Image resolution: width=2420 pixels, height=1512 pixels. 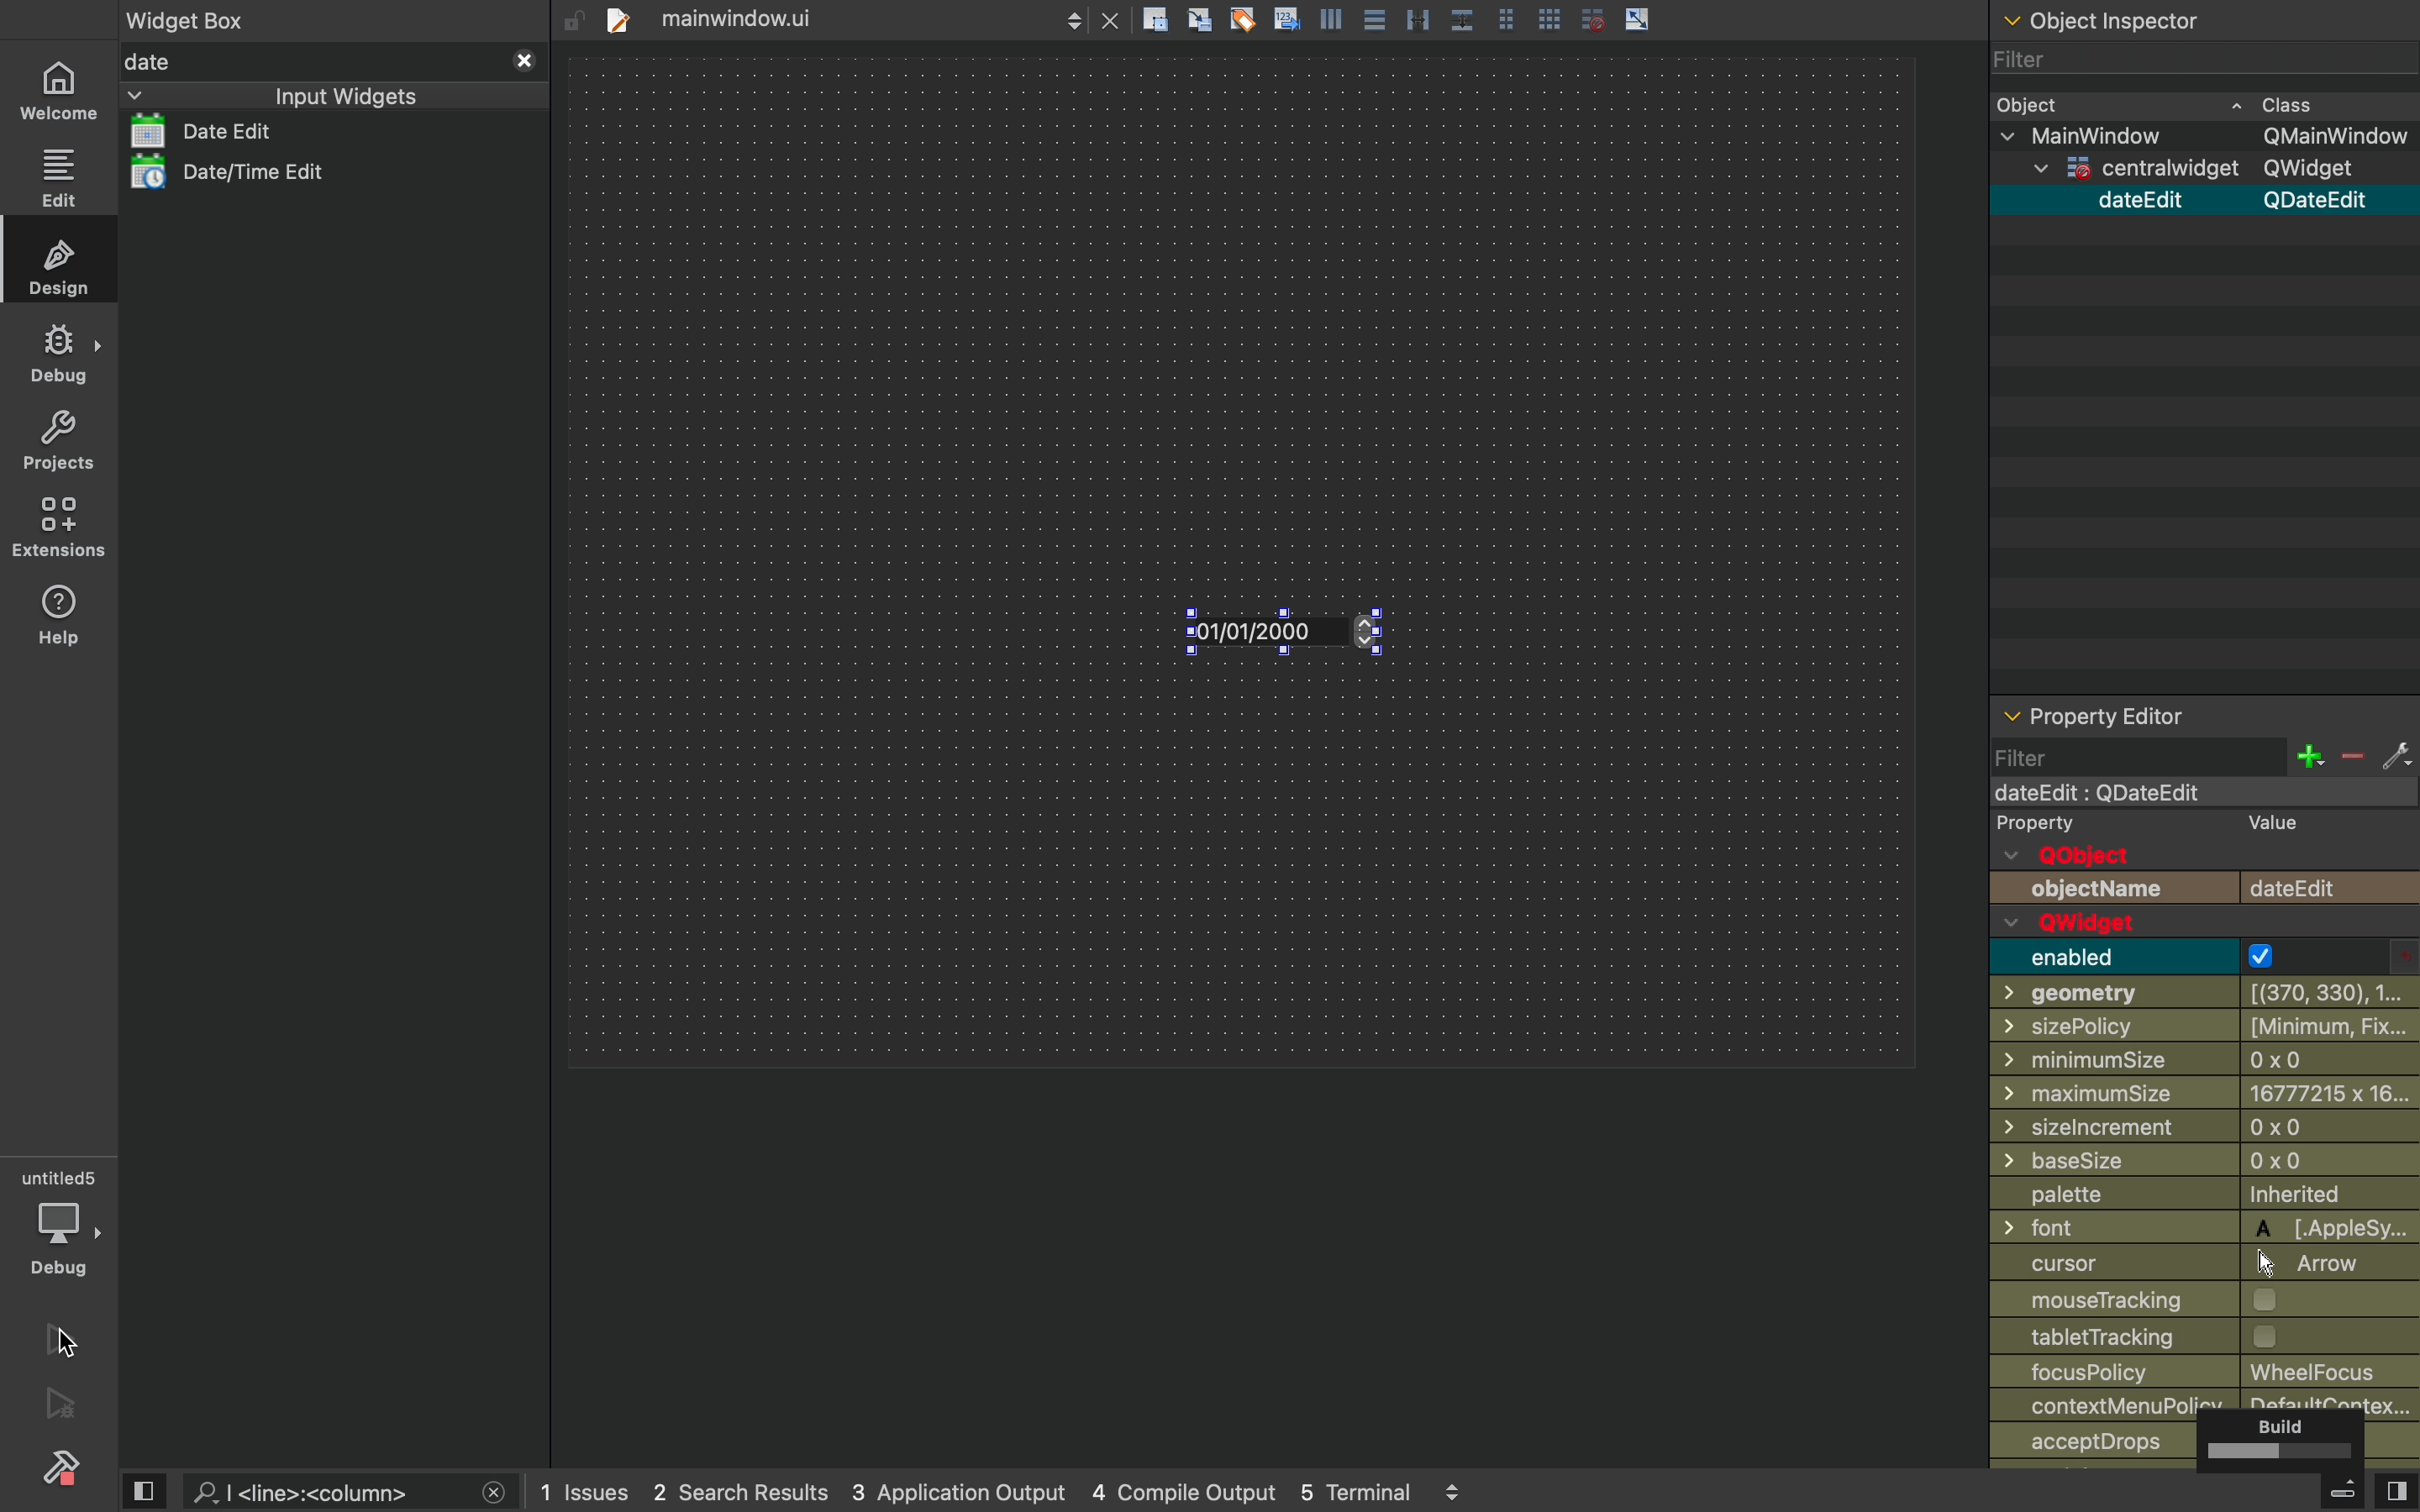 What do you see at coordinates (526, 61) in the screenshot?
I see `close` at bounding box center [526, 61].